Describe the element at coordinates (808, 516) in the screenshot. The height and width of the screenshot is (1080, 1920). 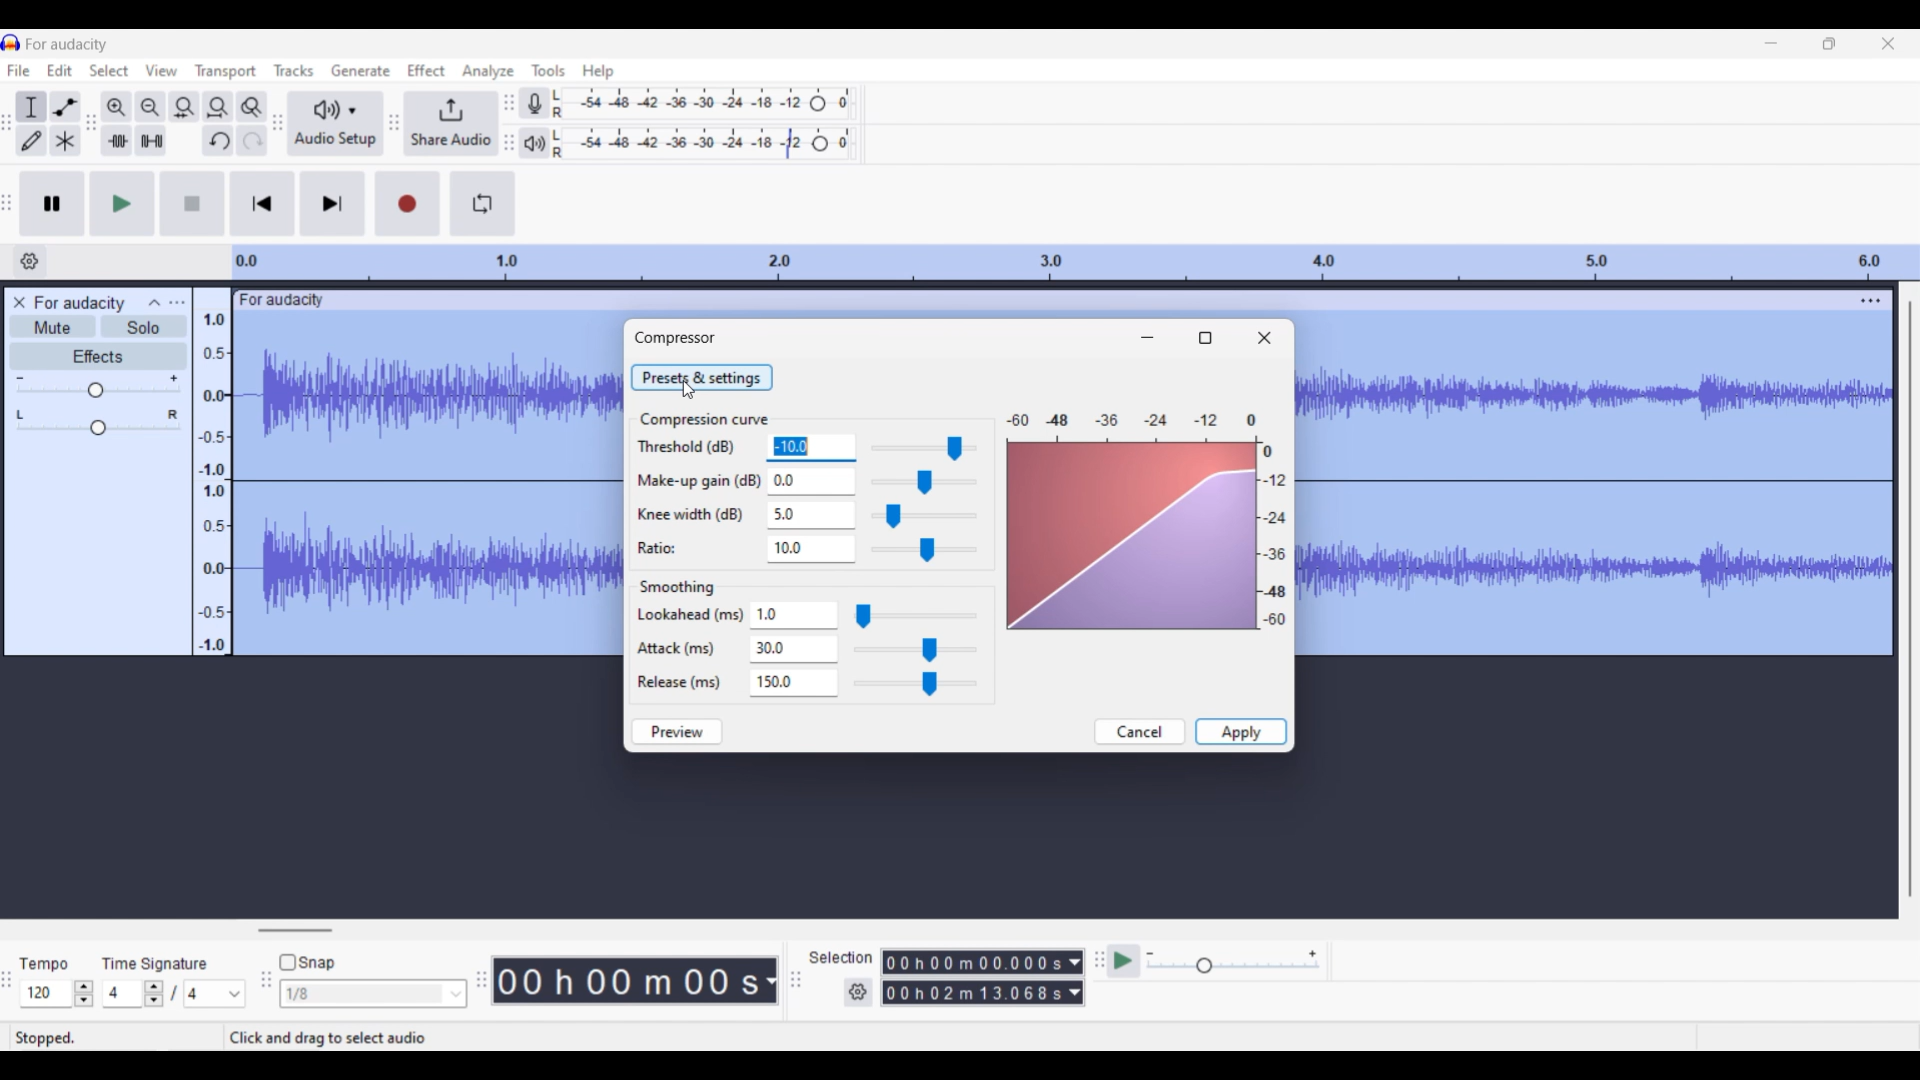
I see `Text box for Knee width` at that location.